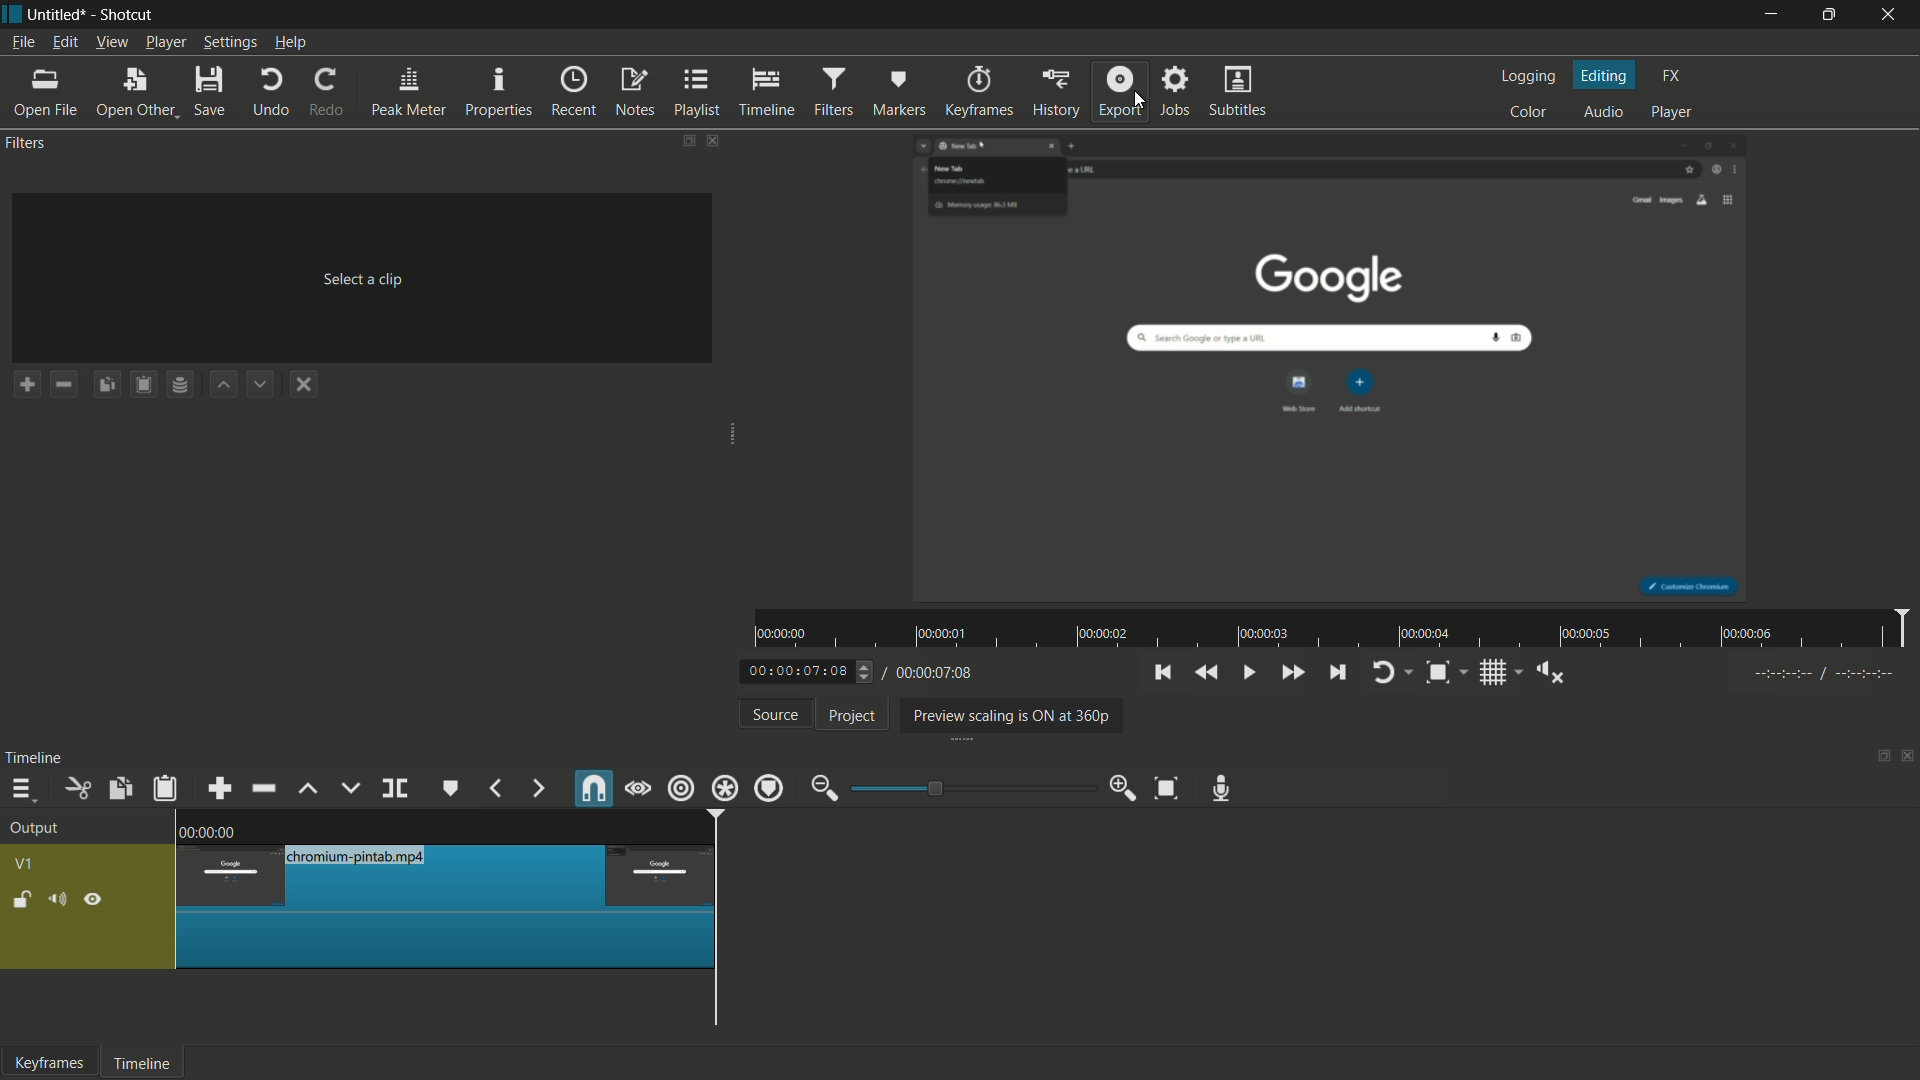  Describe the element at coordinates (1822, 673) in the screenshot. I see `---` at that location.